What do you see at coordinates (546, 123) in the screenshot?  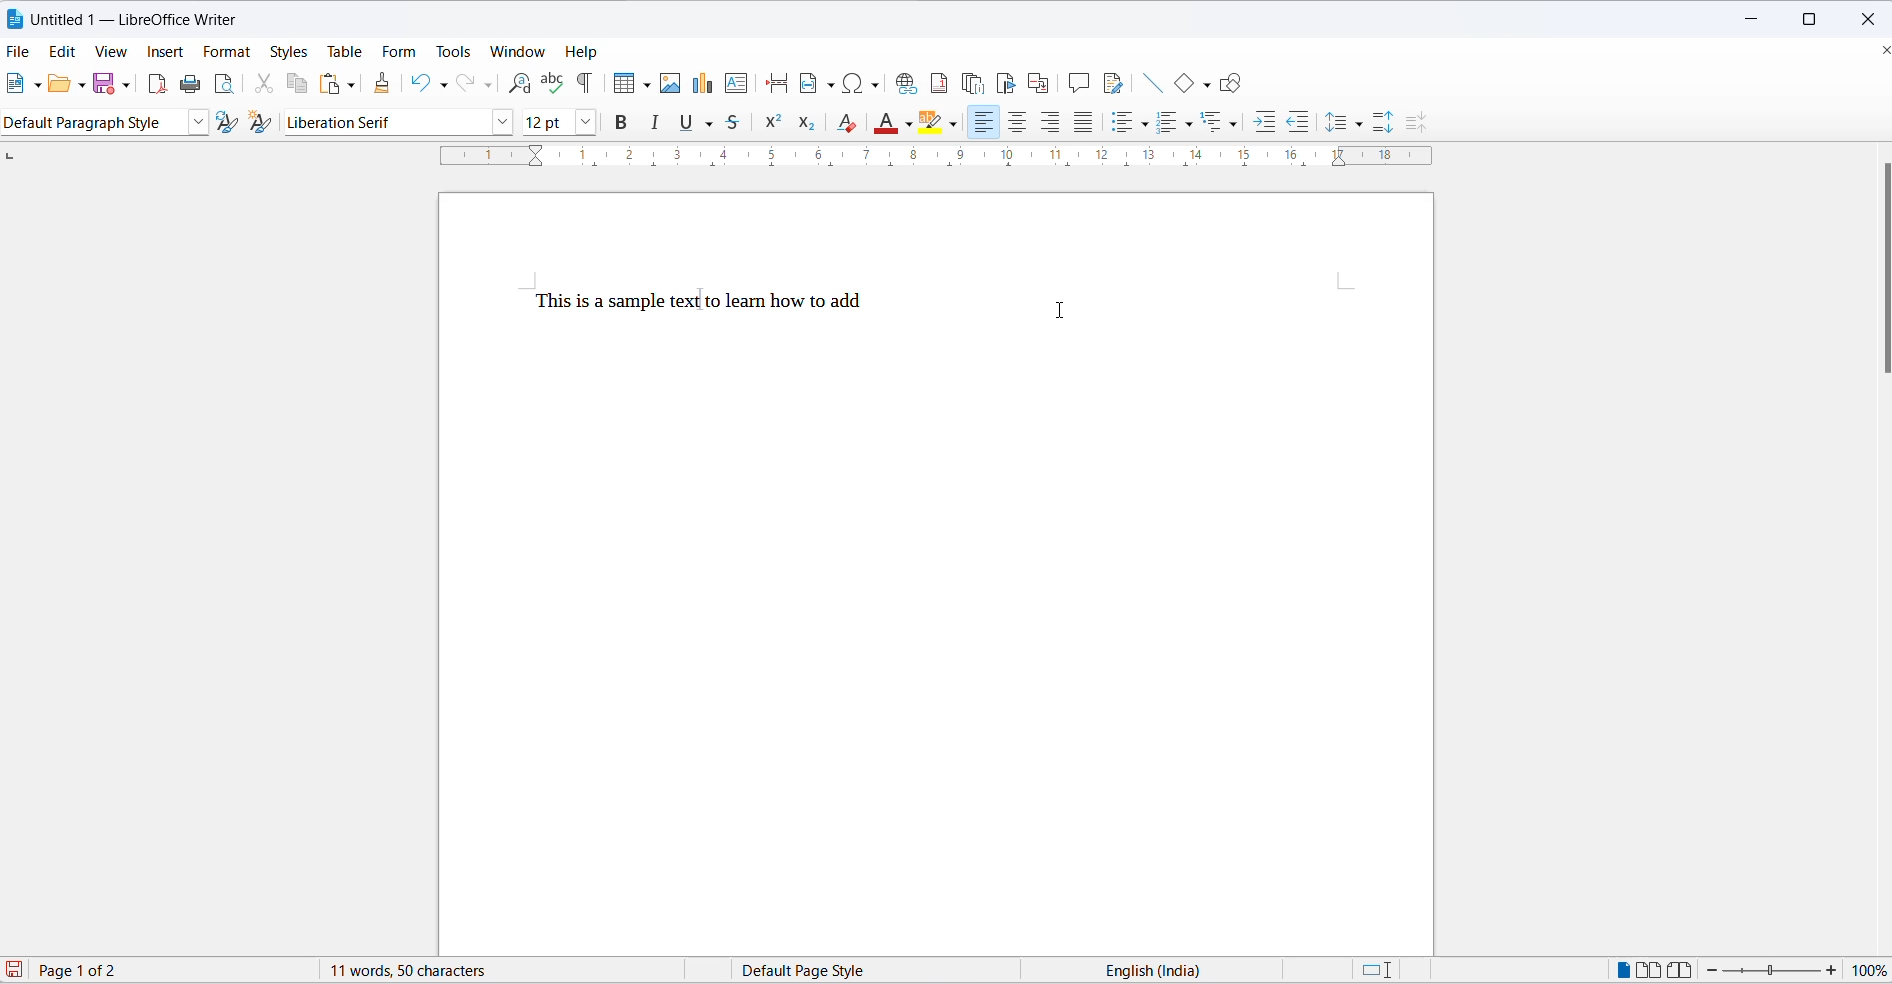 I see `font size` at bounding box center [546, 123].